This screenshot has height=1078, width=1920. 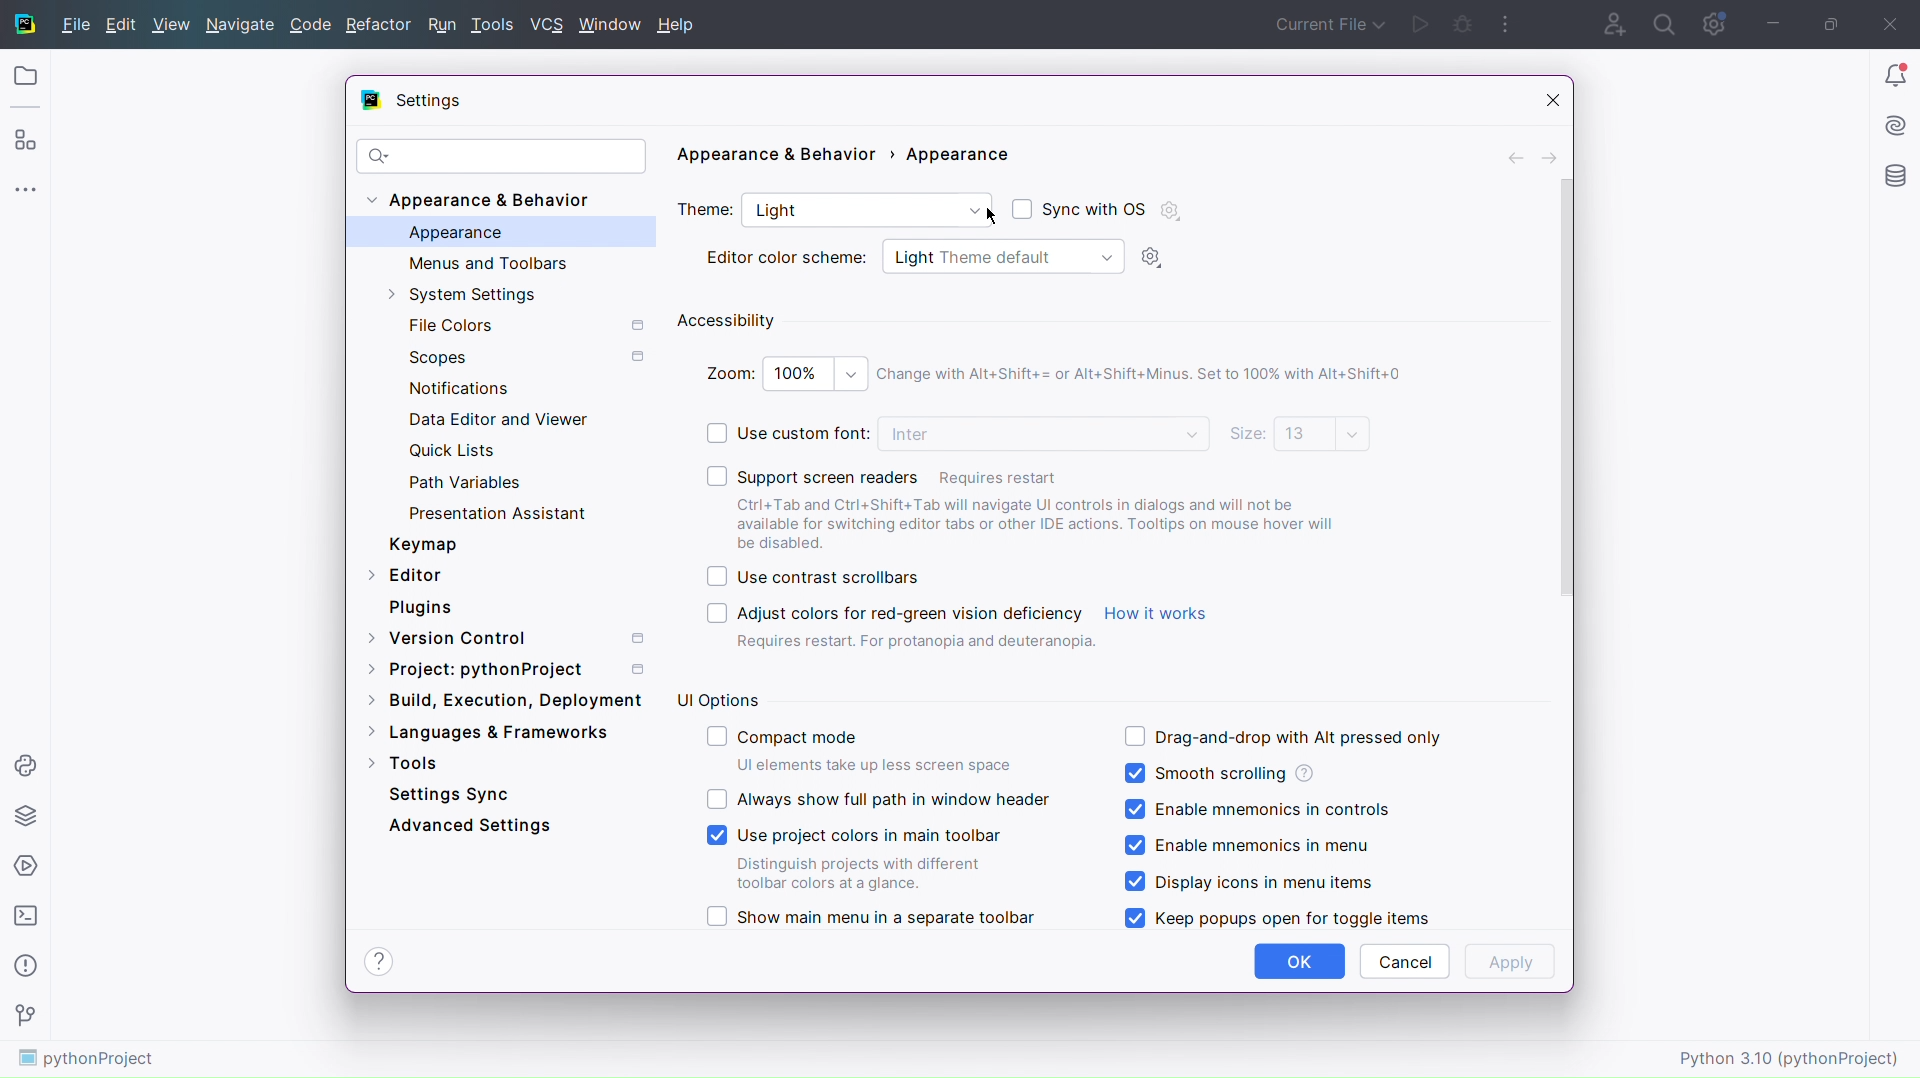 I want to click on Install AI assistant, so click(x=1895, y=123).